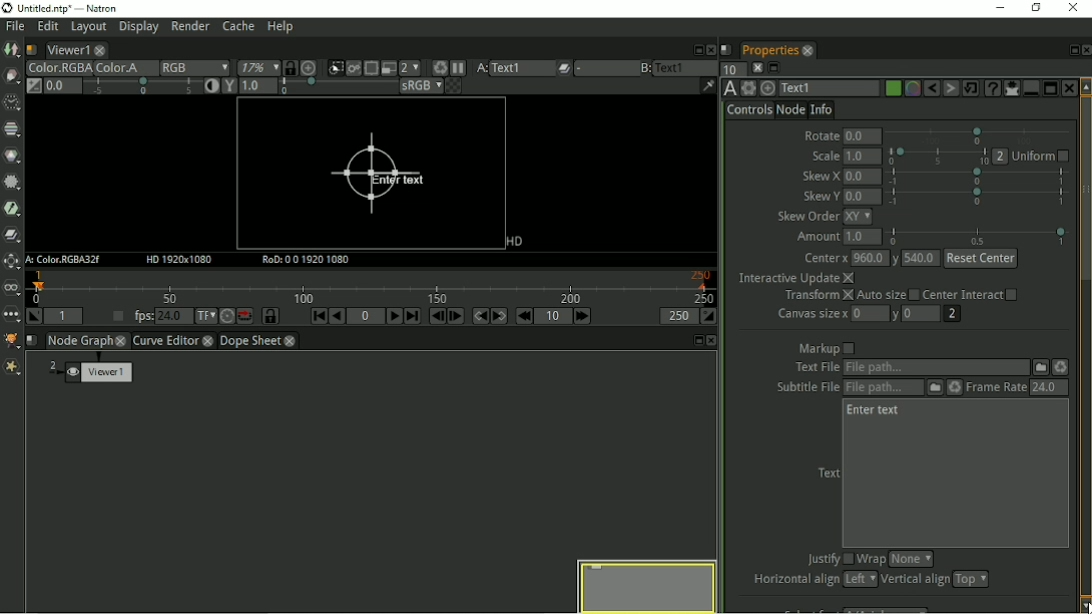 This screenshot has width=1092, height=614. Describe the element at coordinates (12, 51) in the screenshot. I see `Image` at that location.